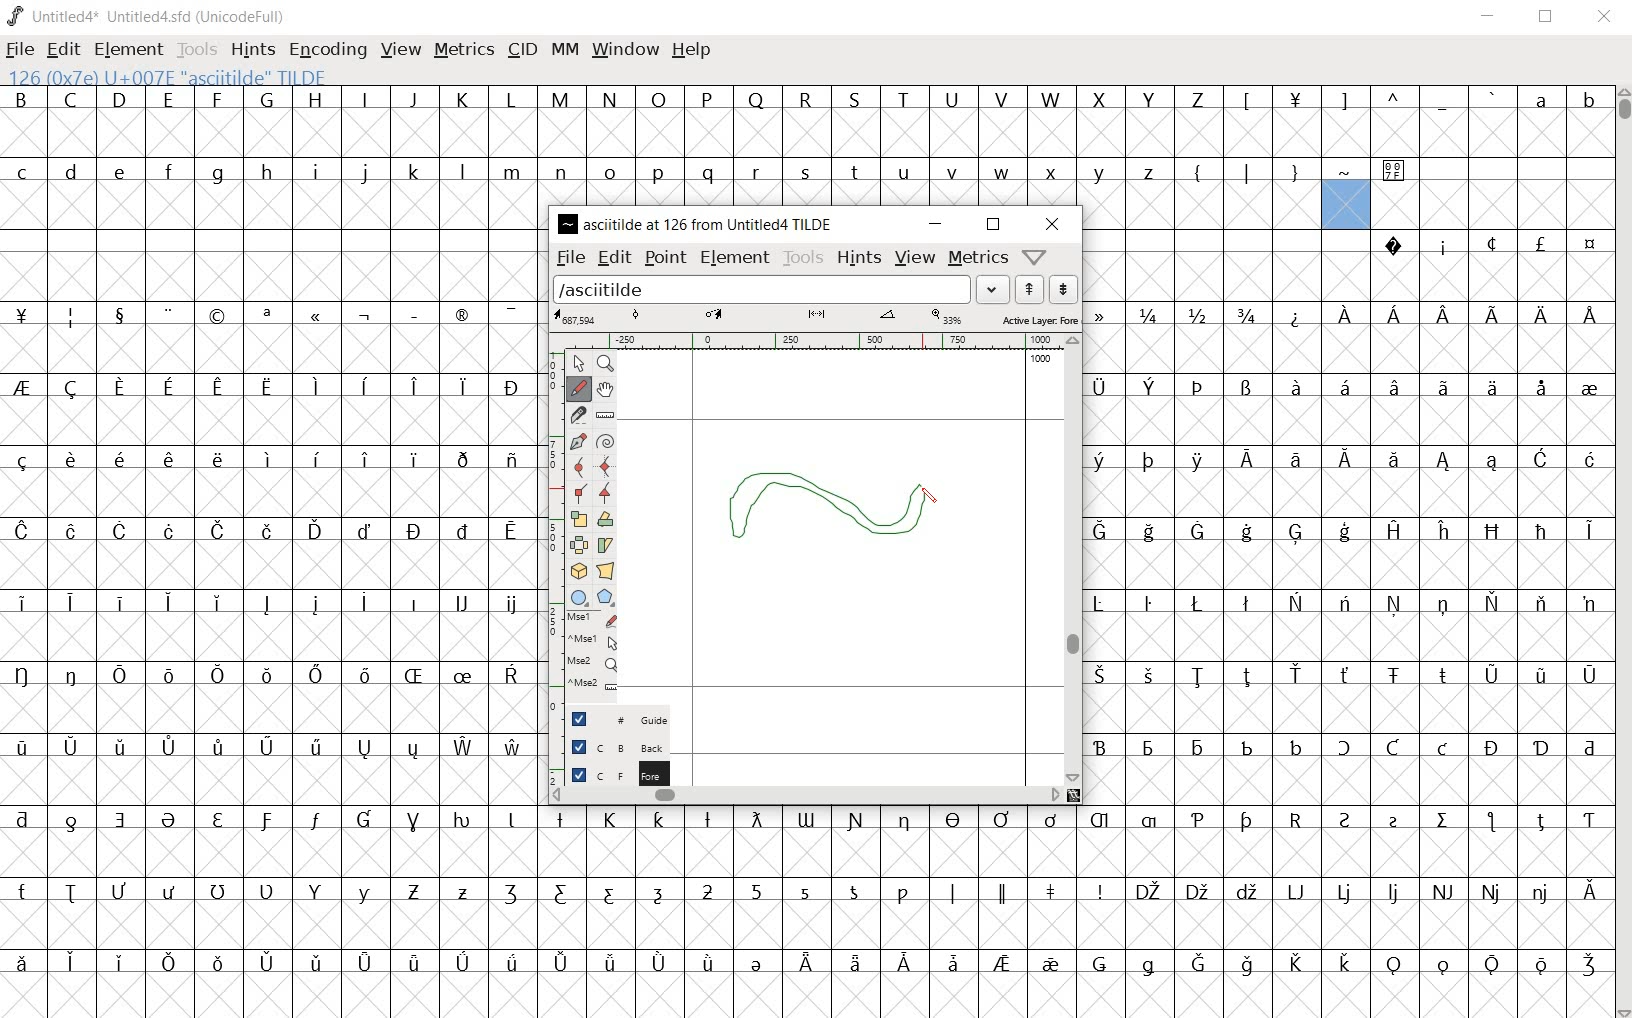  What do you see at coordinates (613, 258) in the screenshot?
I see `edit` at bounding box center [613, 258].